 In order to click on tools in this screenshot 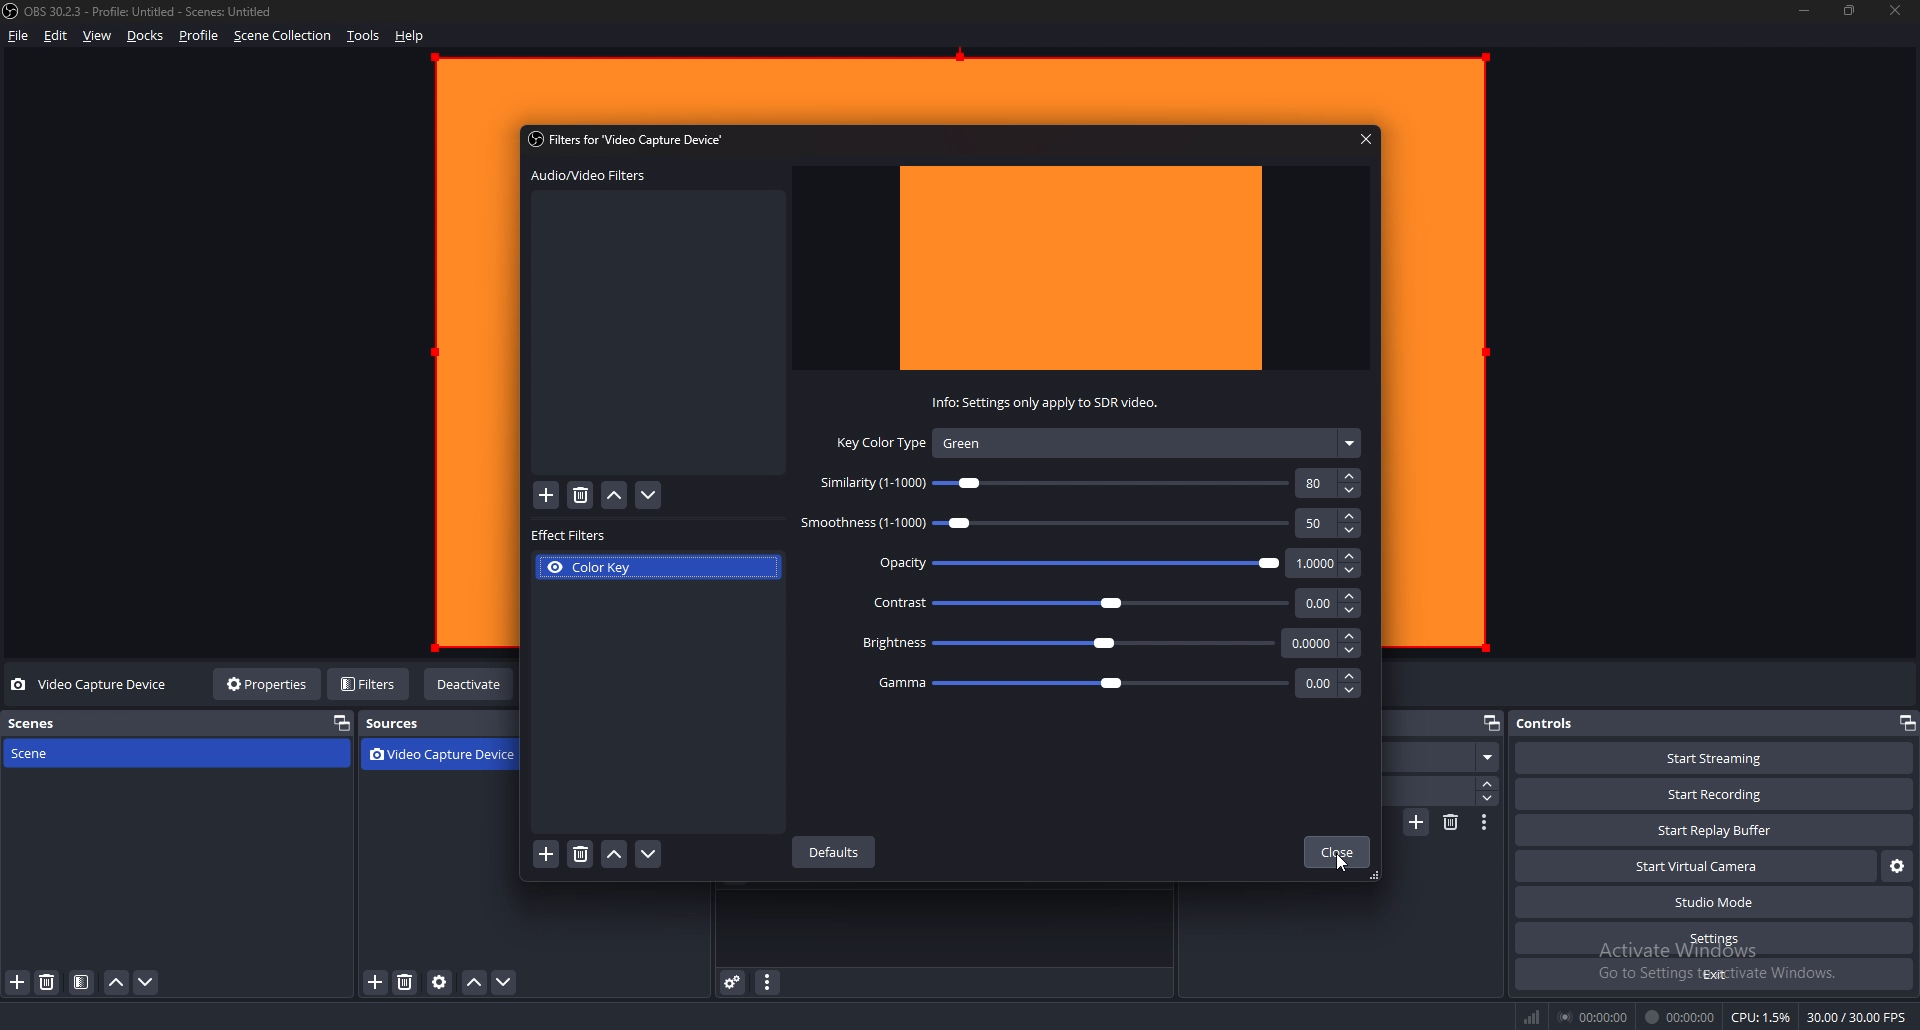, I will do `click(364, 36)`.